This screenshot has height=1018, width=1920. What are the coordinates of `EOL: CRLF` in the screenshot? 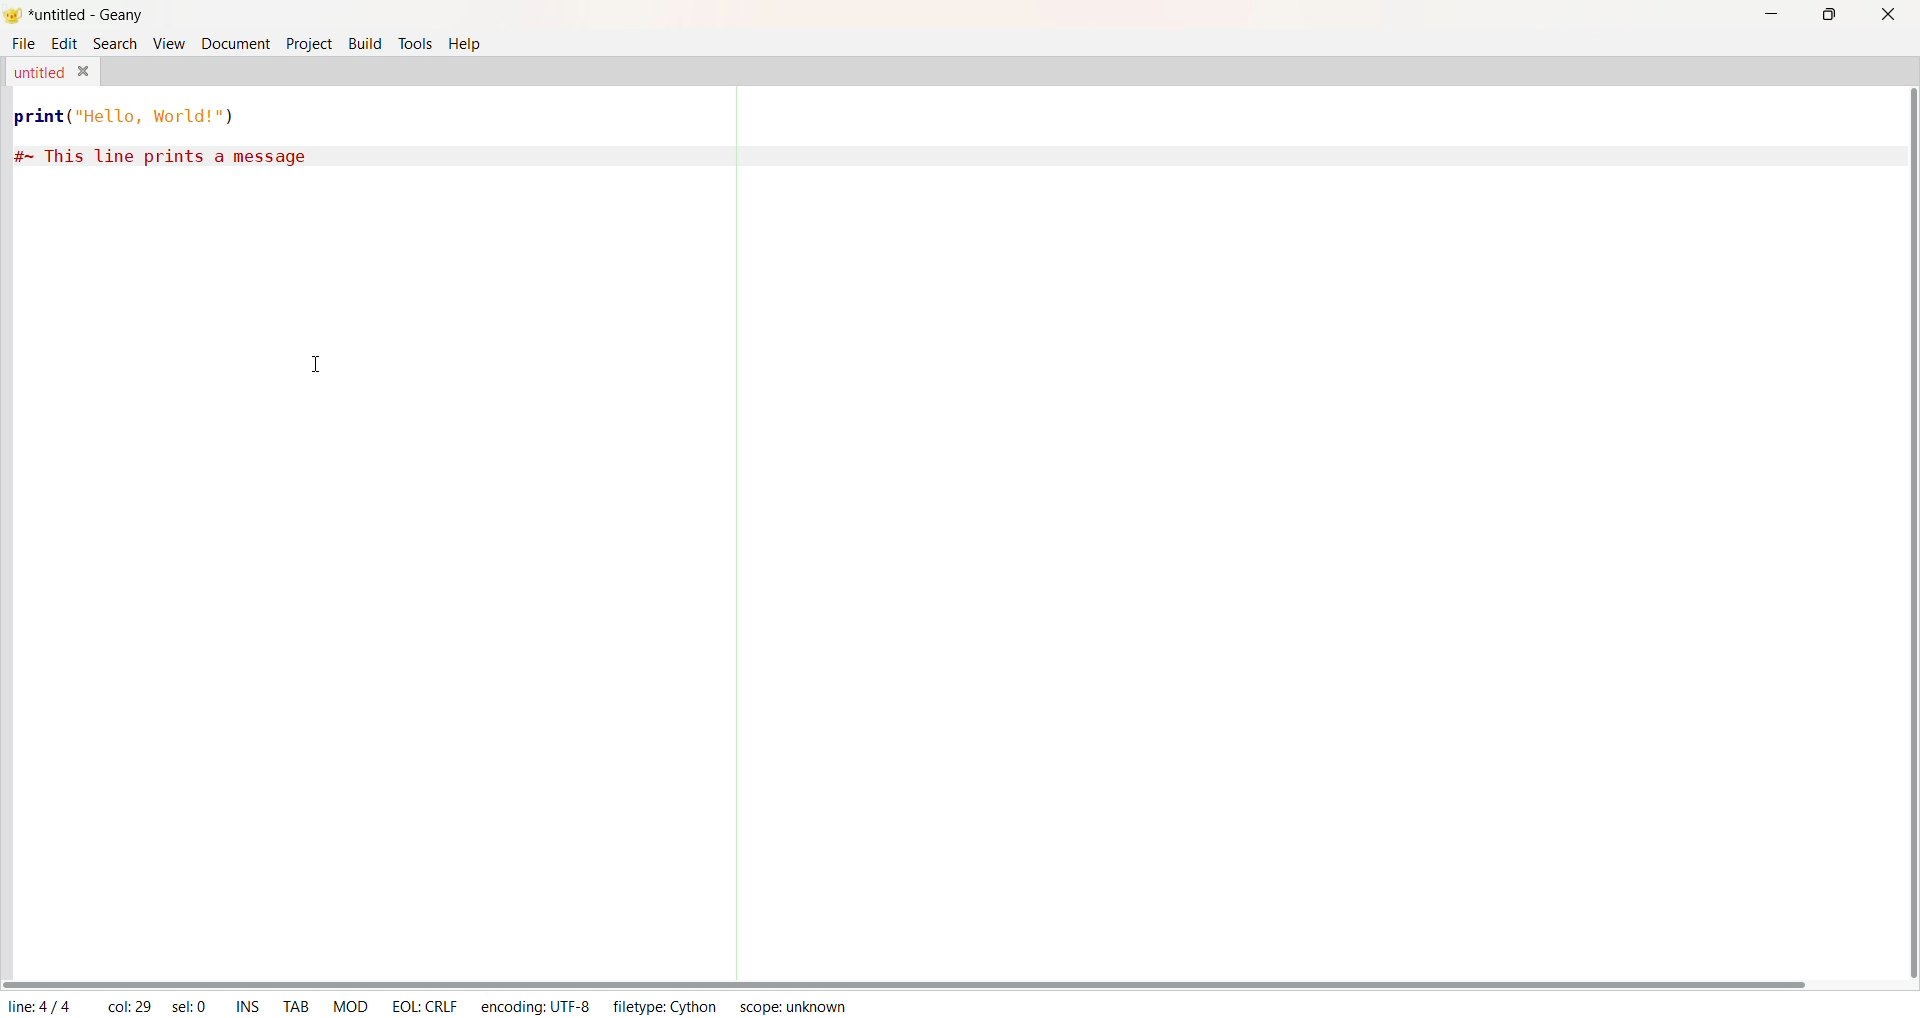 It's located at (423, 1005).